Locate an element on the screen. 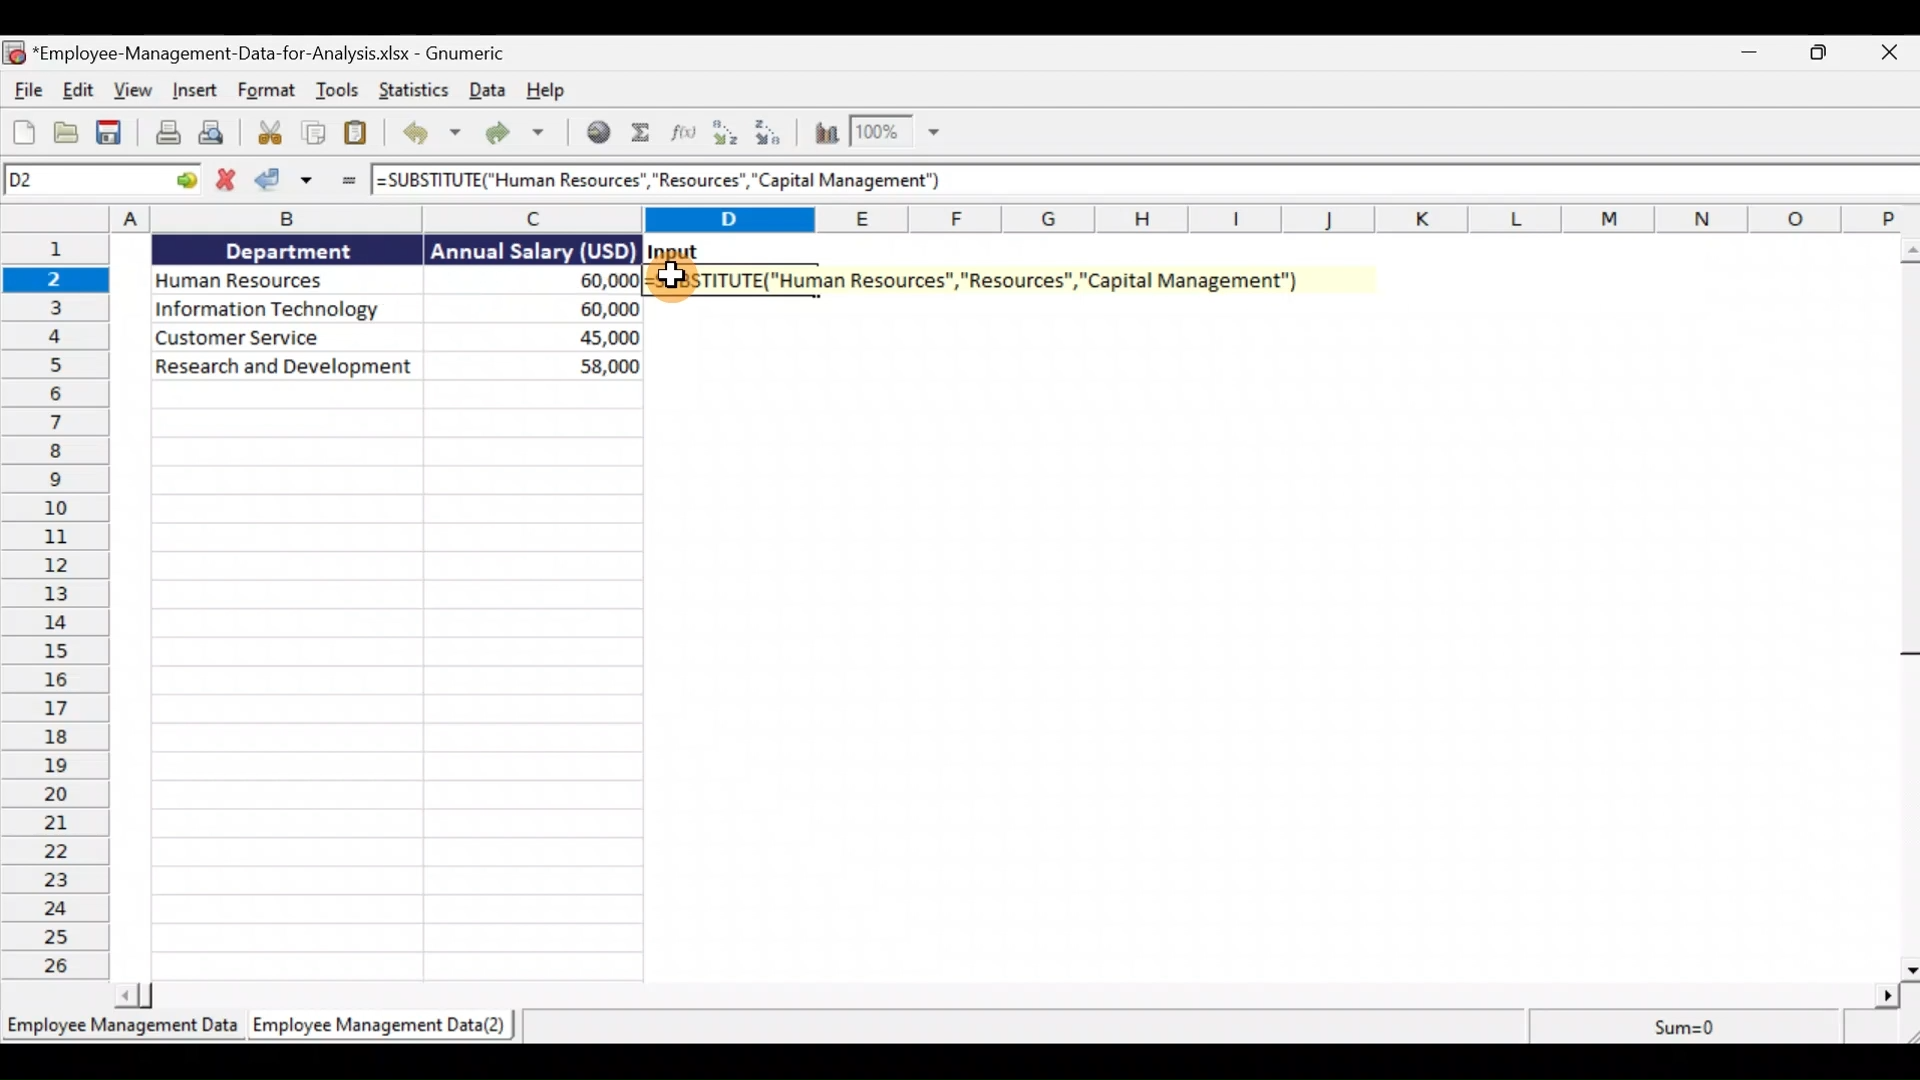 The height and width of the screenshot is (1080, 1920). Sort Descending is located at coordinates (772, 133).